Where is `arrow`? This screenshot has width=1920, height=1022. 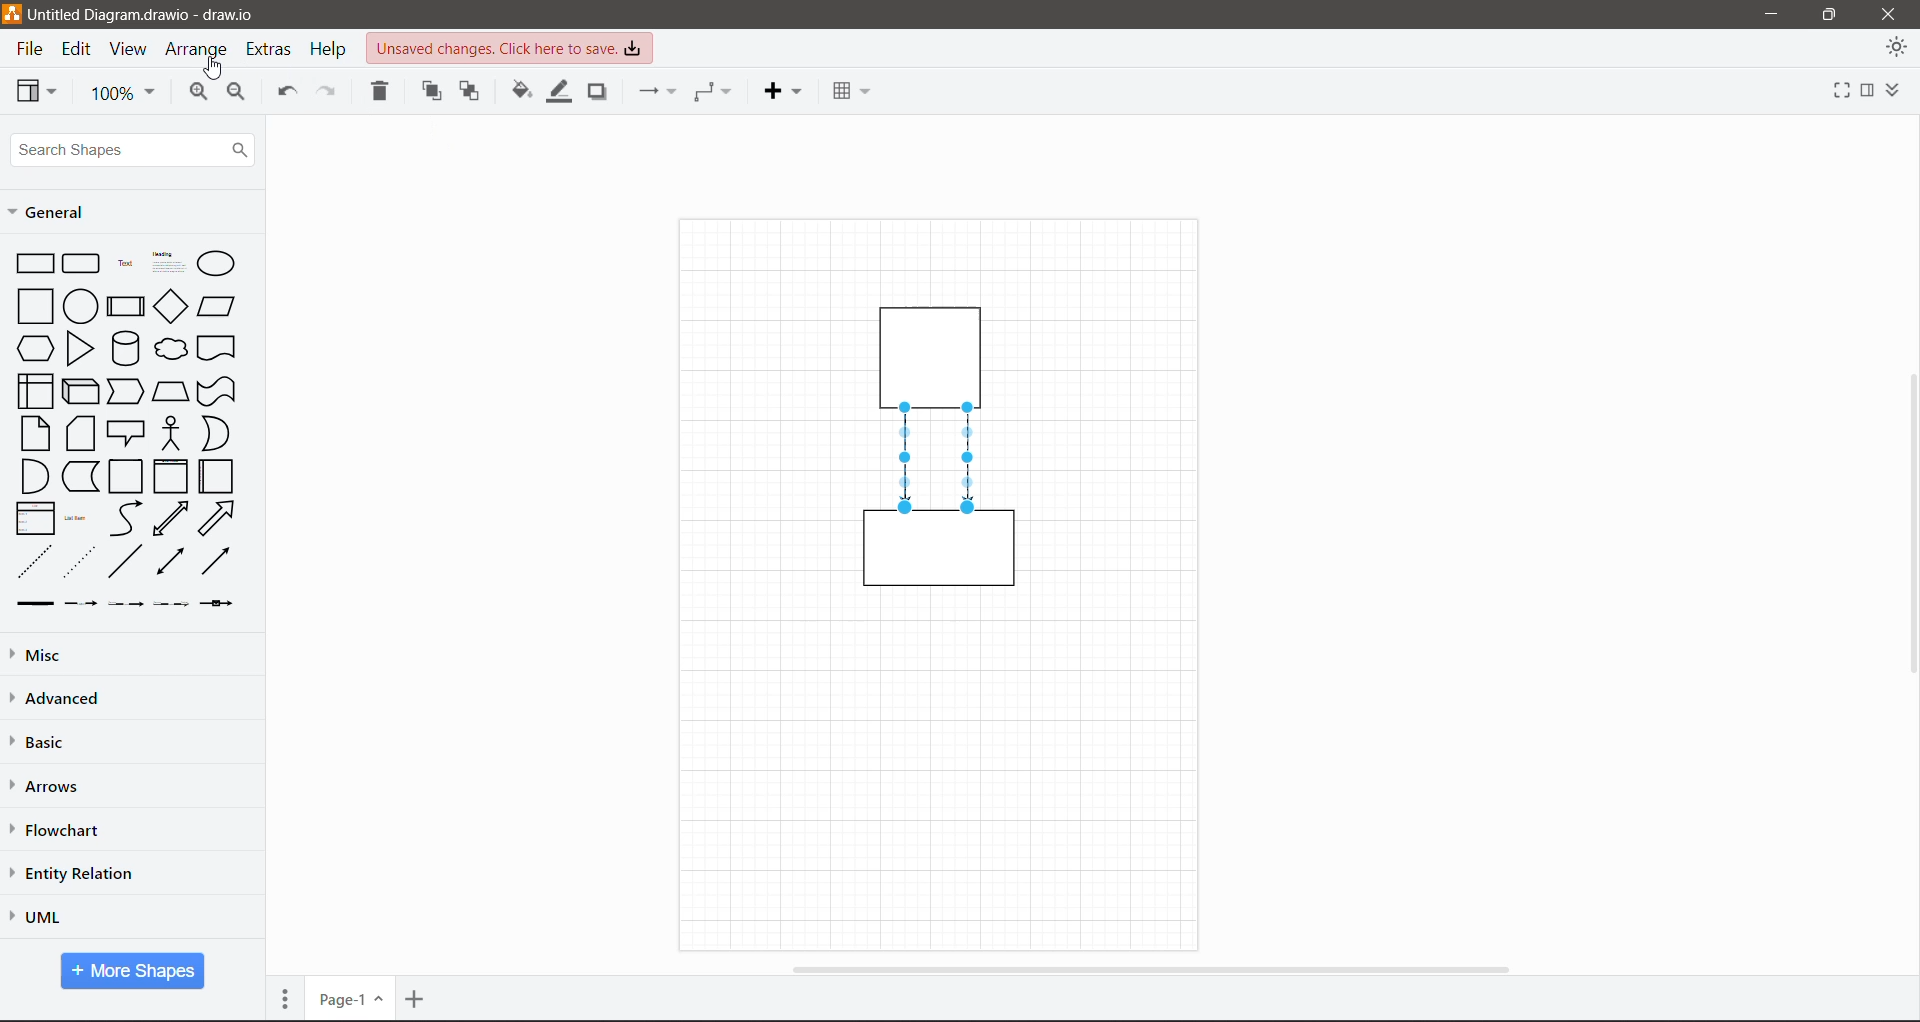 arrow is located at coordinates (218, 518).